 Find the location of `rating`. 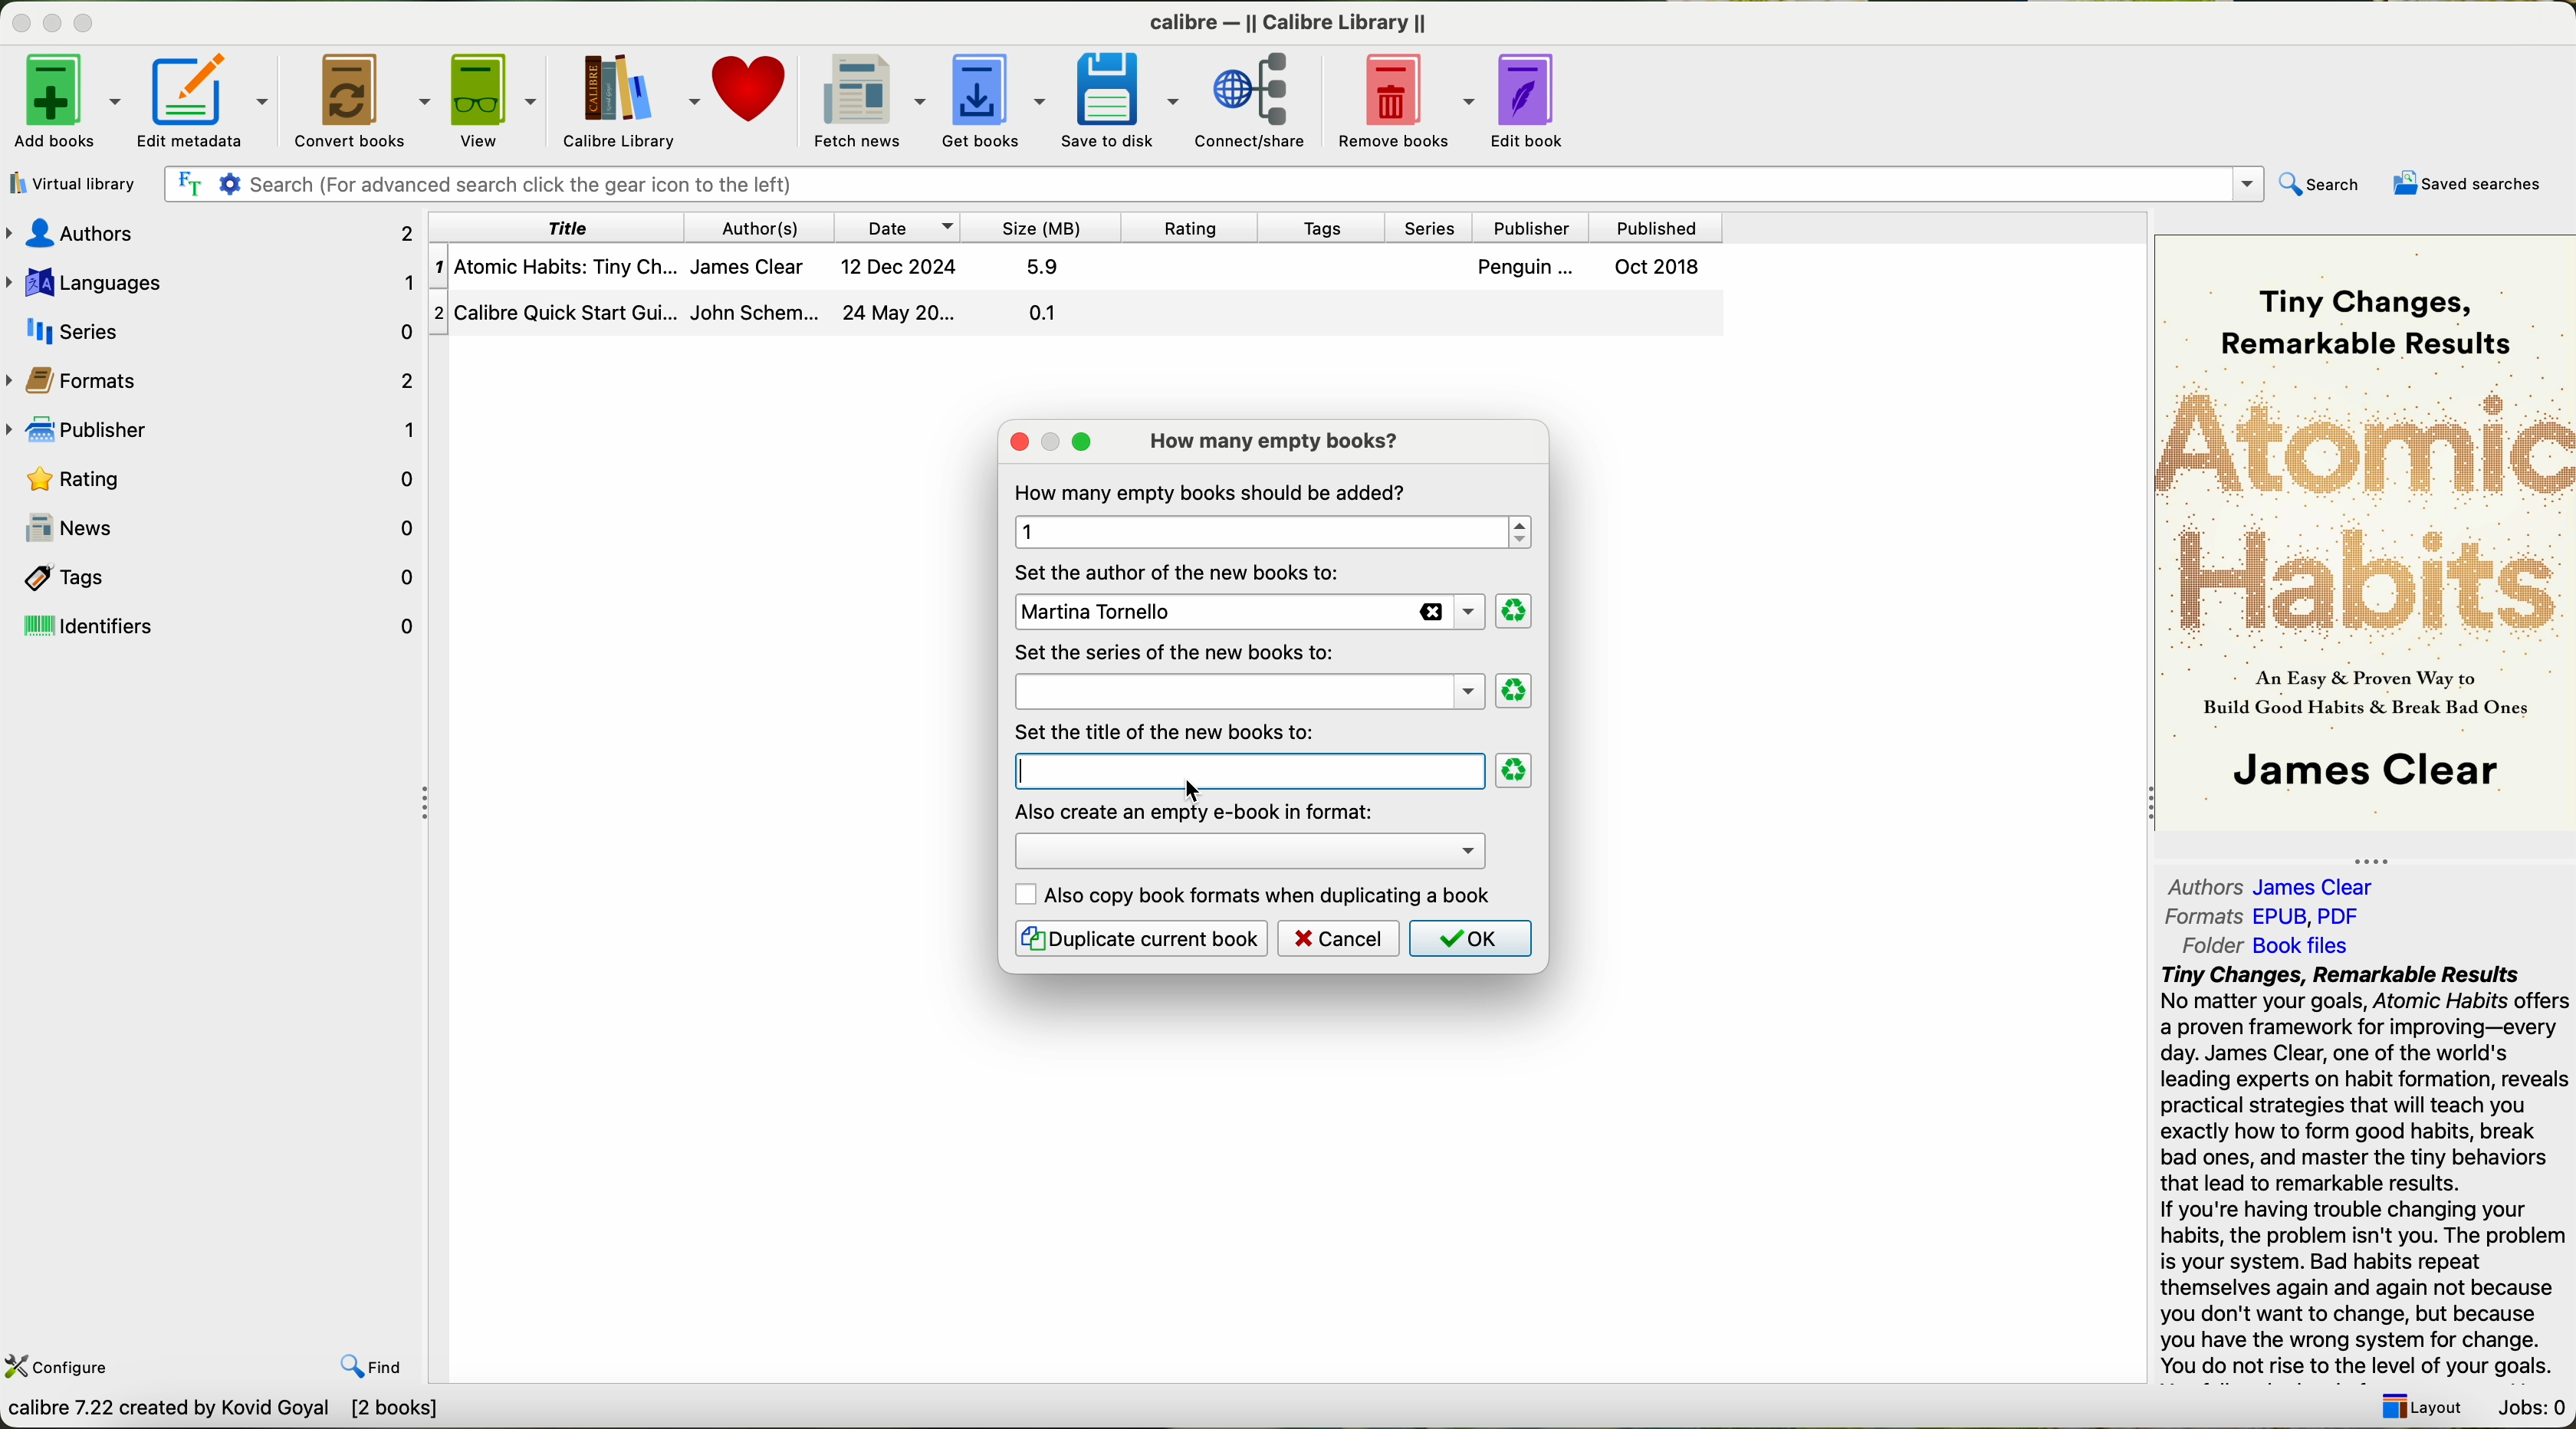

rating is located at coordinates (213, 478).